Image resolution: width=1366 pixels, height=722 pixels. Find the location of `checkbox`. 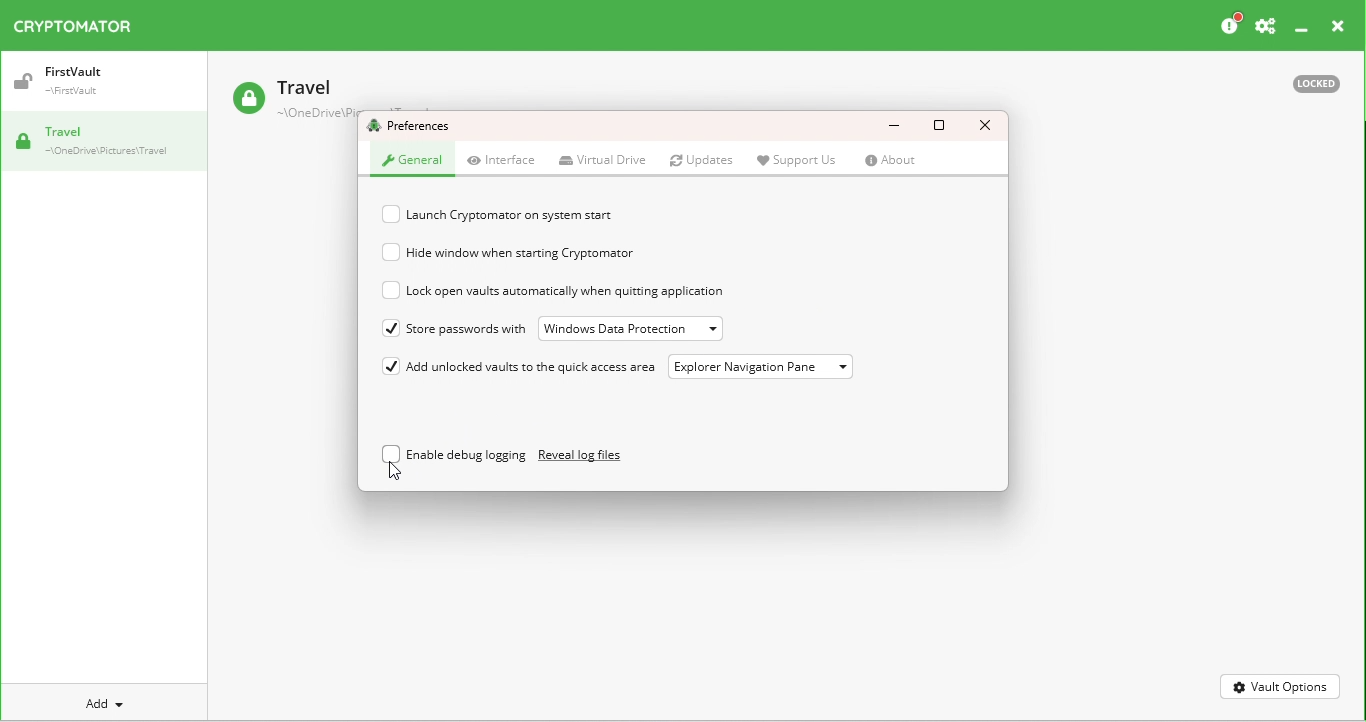

checkbox is located at coordinates (390, 457).